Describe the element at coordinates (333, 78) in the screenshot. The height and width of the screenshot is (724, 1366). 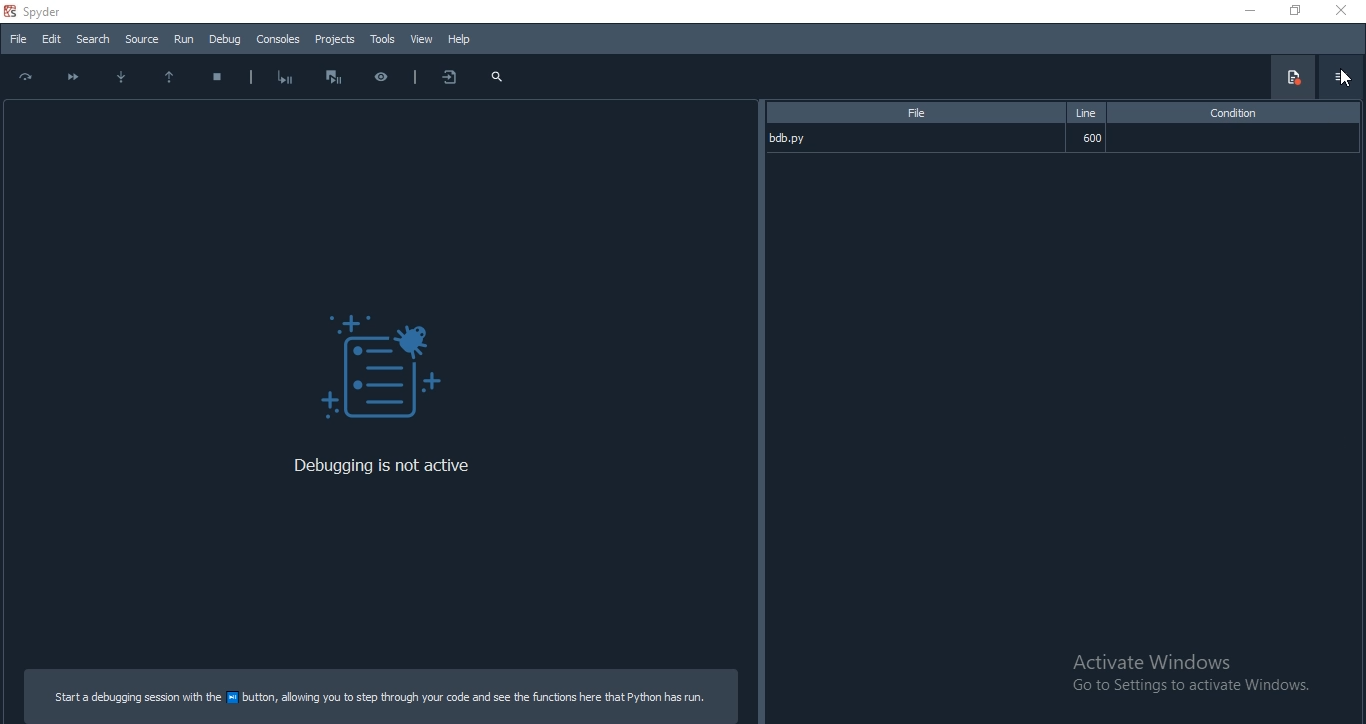
I see `Interrupt execution and start the debugger` at that location.